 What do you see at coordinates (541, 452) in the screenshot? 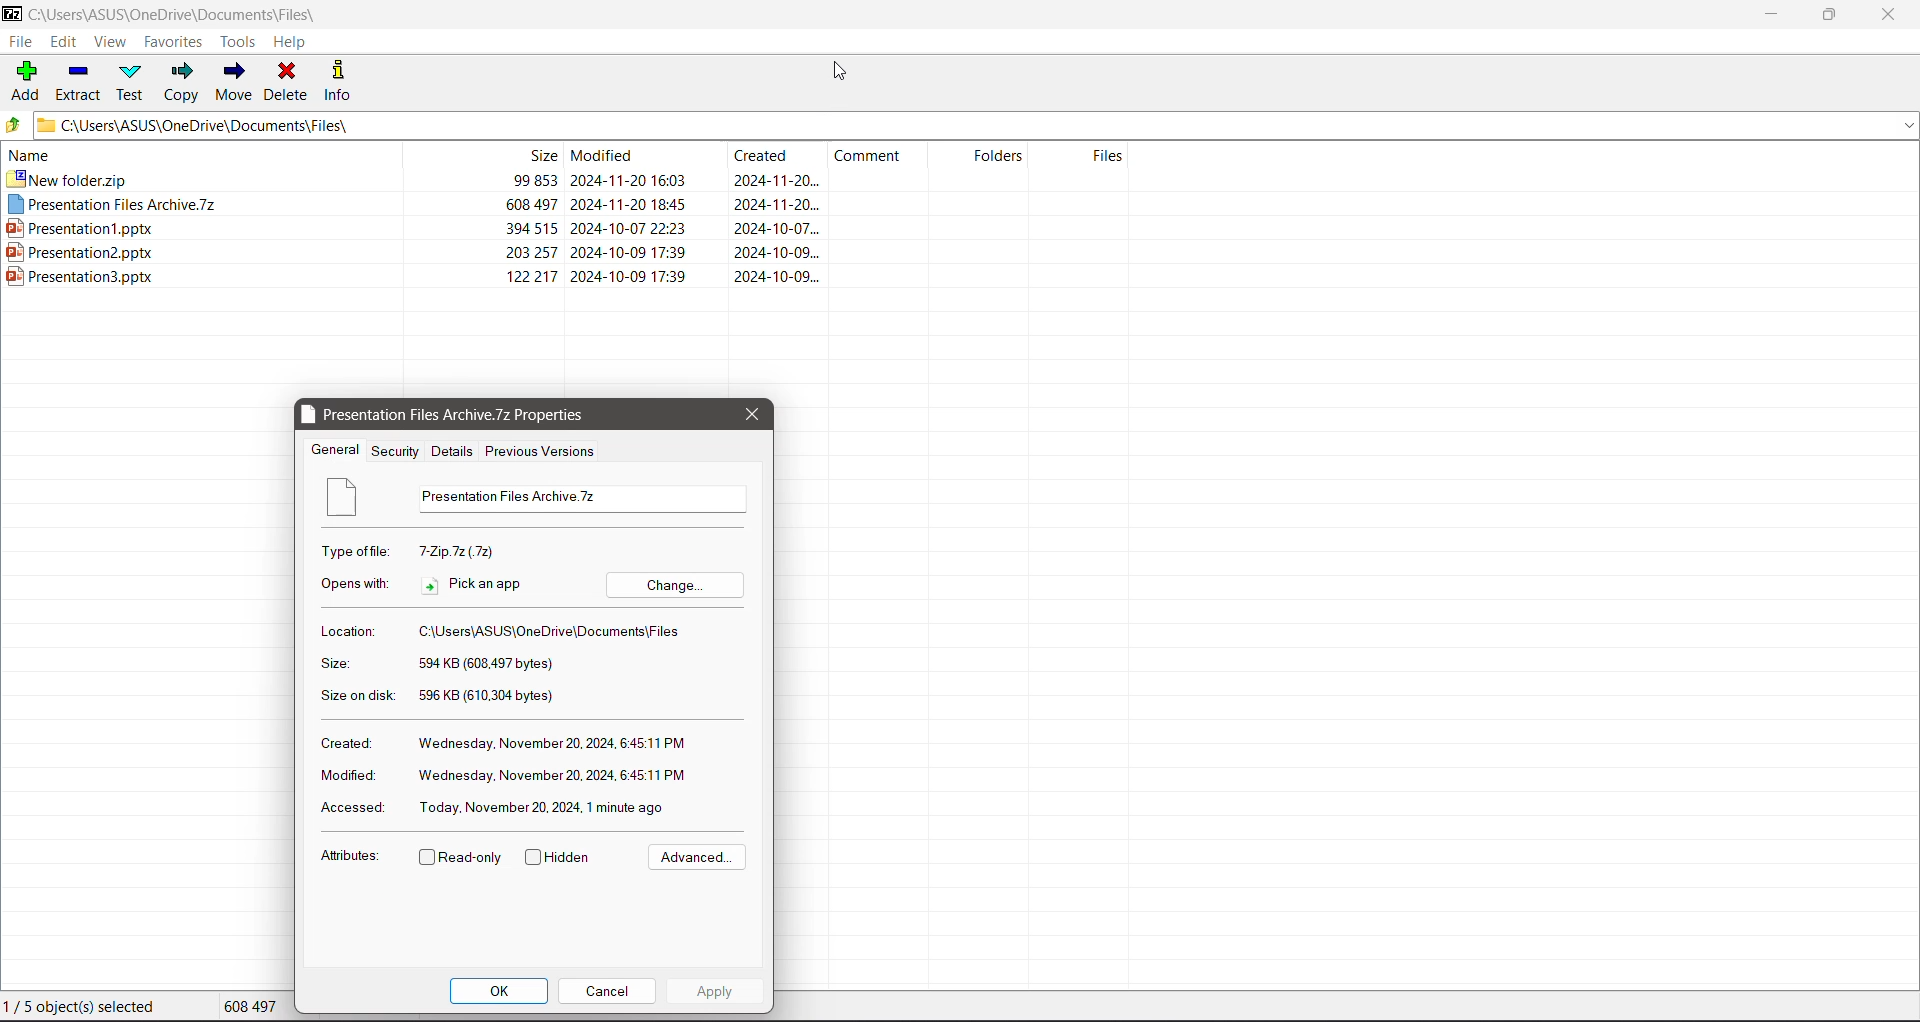
I see `Previous Versions` at bounding box center [541, 452].